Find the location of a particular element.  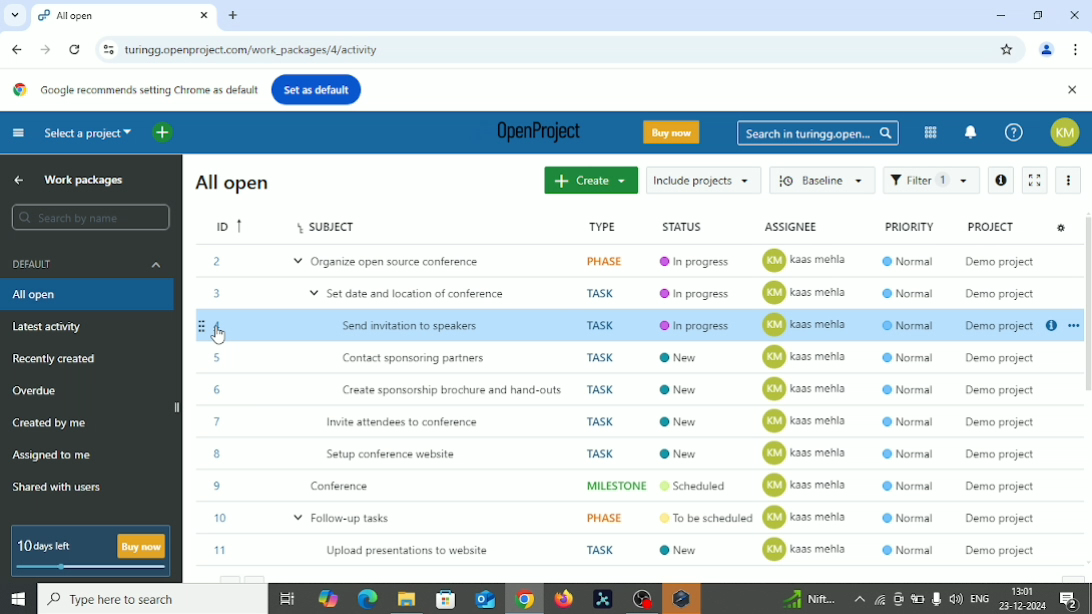

Work packages is located at coordinates (90, 180).